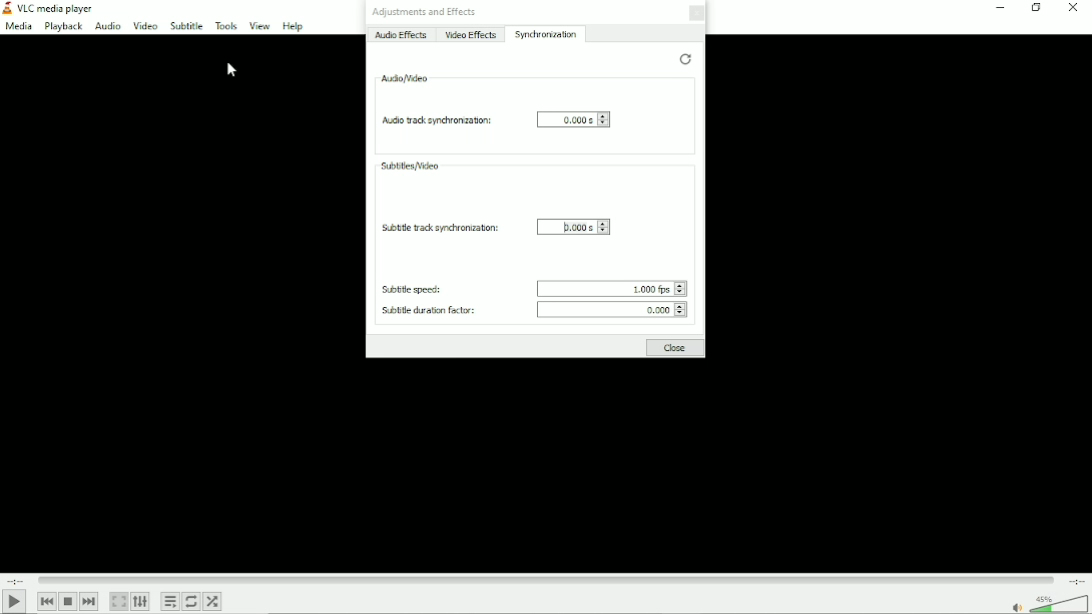 This screenshot has height=614, width=1092. Describe the element at coordinates (997, 10) in the screenshot. I see `minimize` at that location.